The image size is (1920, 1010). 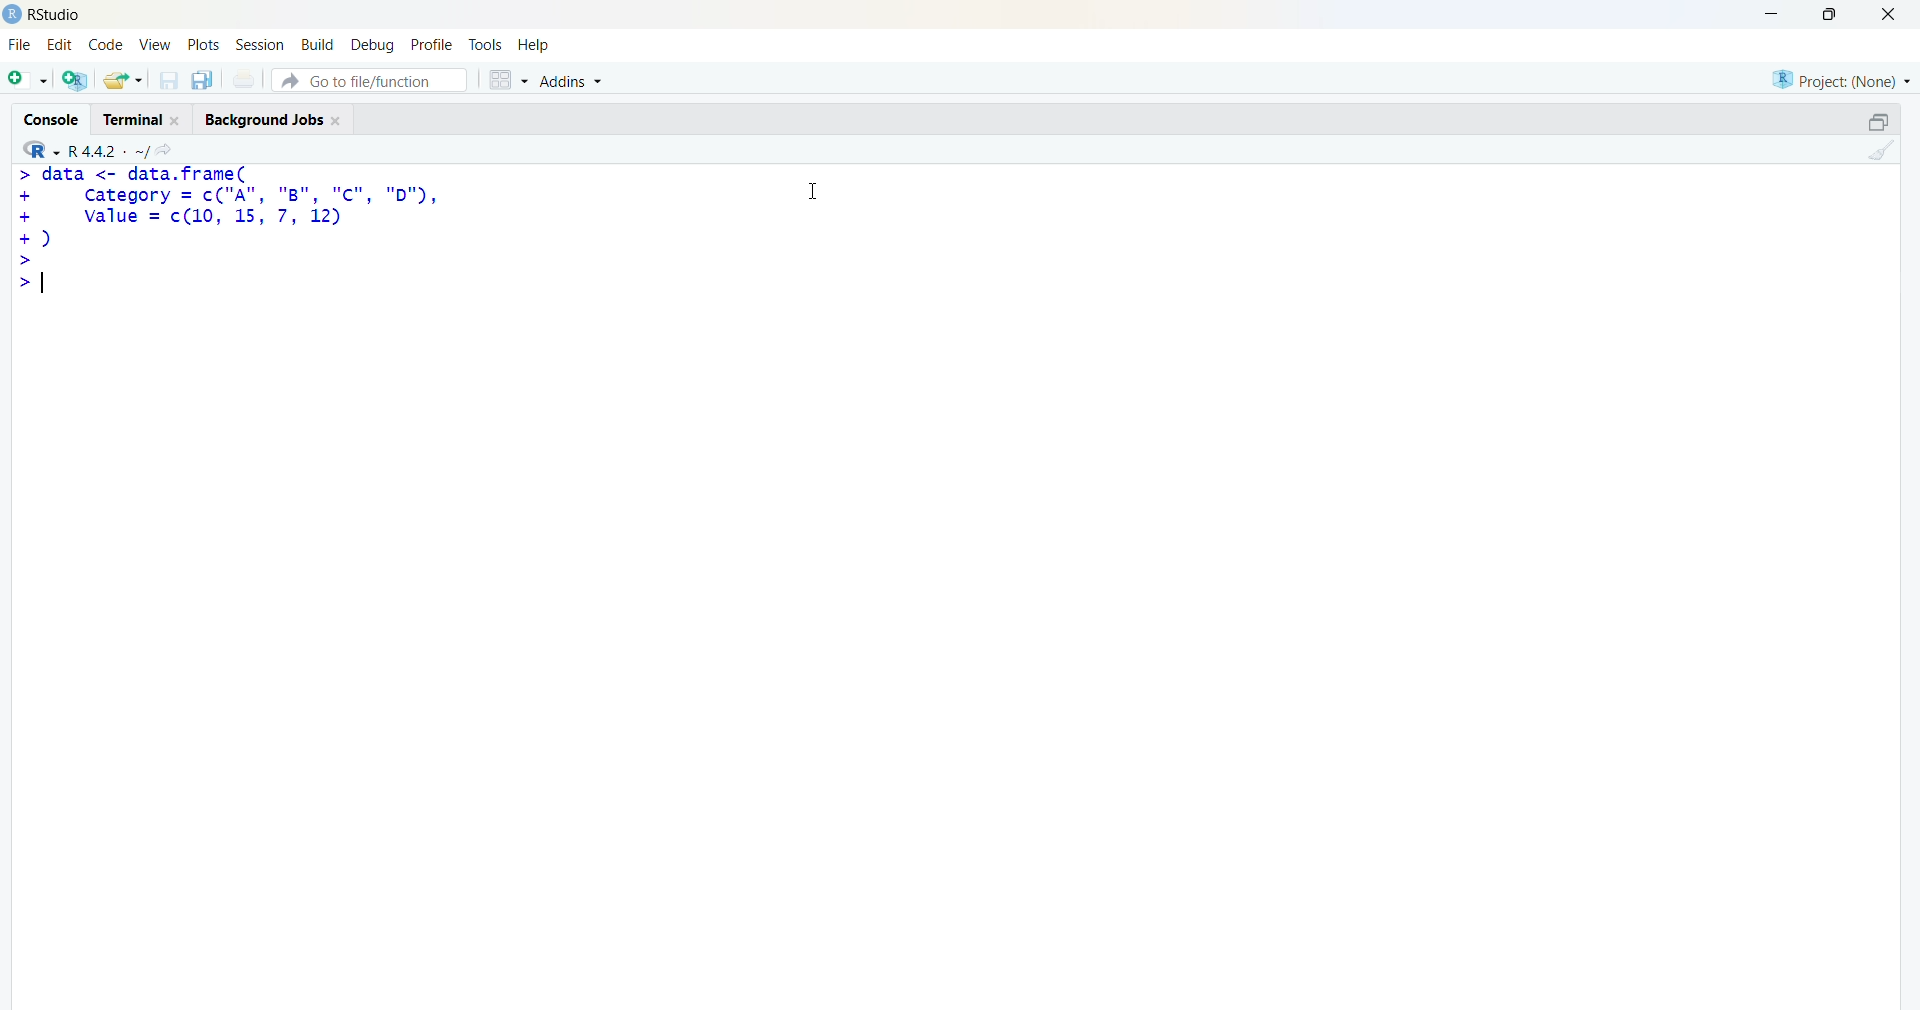 I want to click on Addins, so click(x=575, y=82).